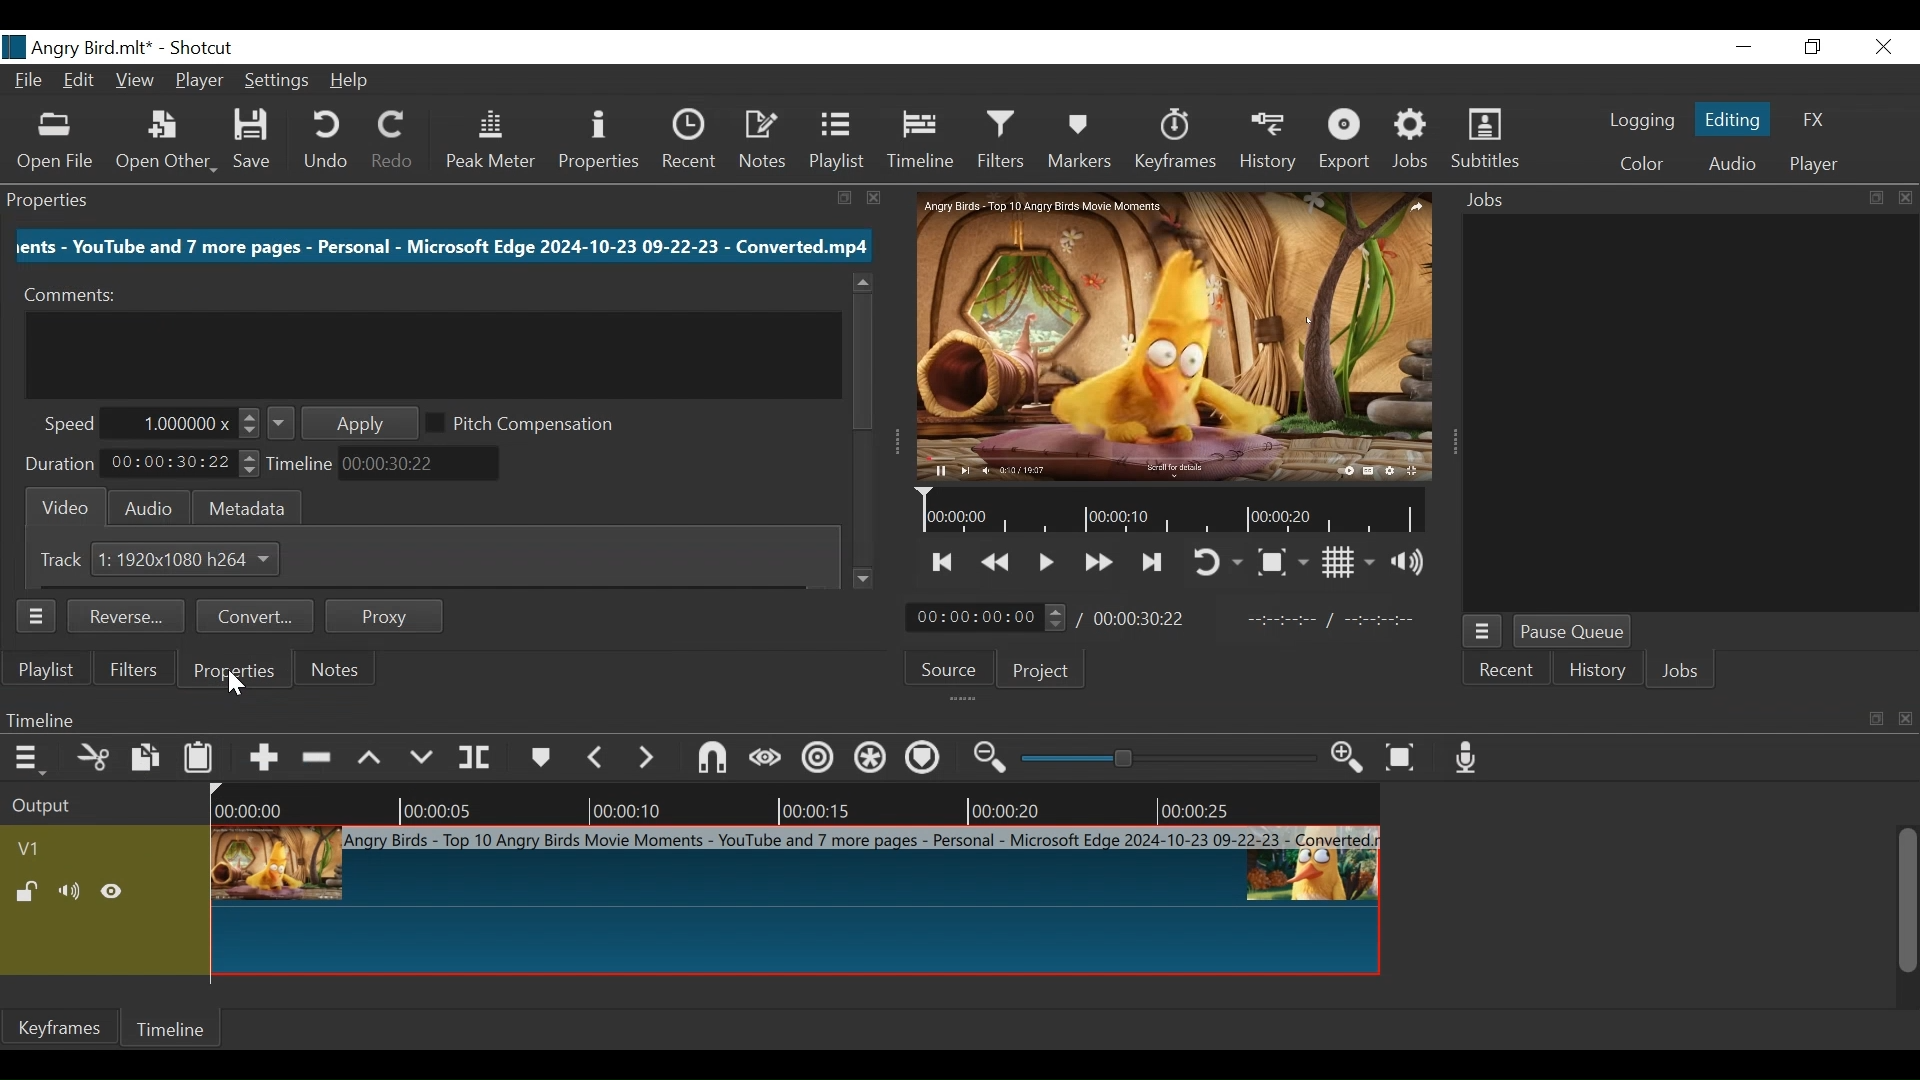 The height and width of the screenshot is (1080, 1920). What do you see at coordinates (1747, 46) in the screenshot?
I see `minimize` at bounding box center [1747, 46].